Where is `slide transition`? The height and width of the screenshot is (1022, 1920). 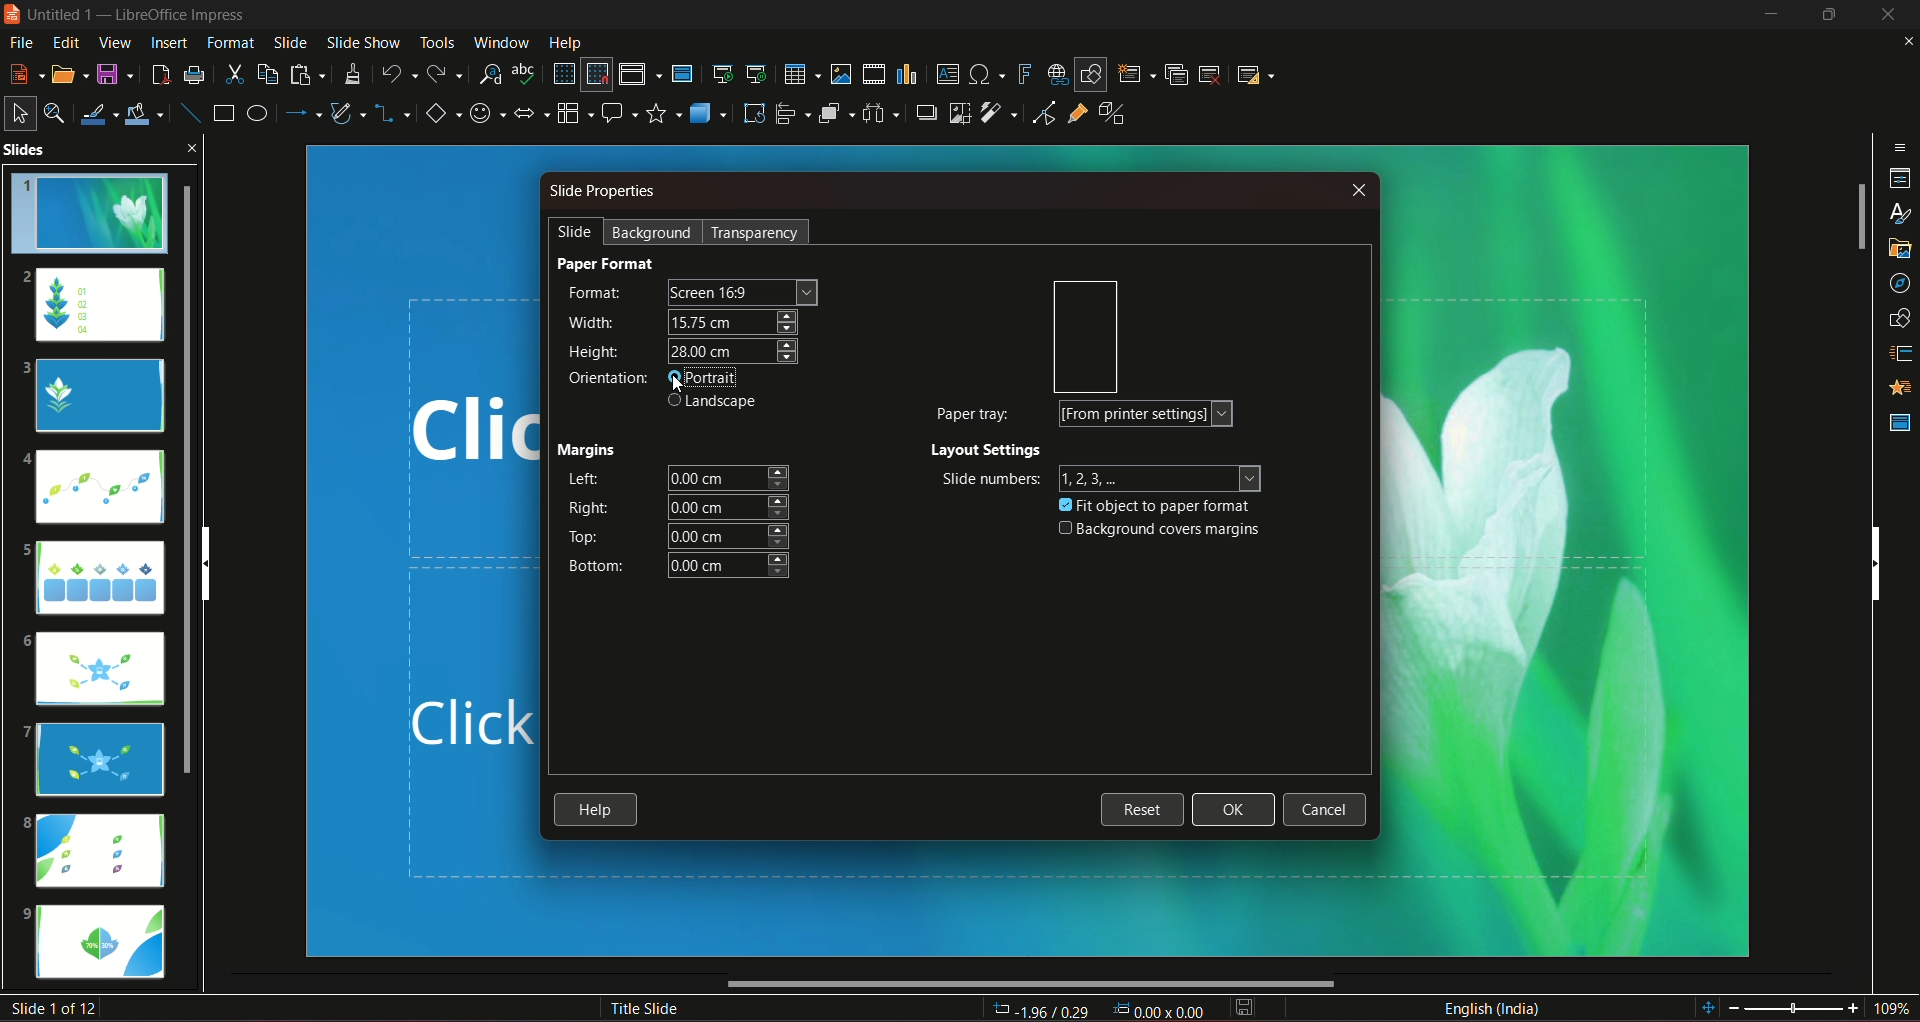
slide transition is located at coordinates (1897, 356).